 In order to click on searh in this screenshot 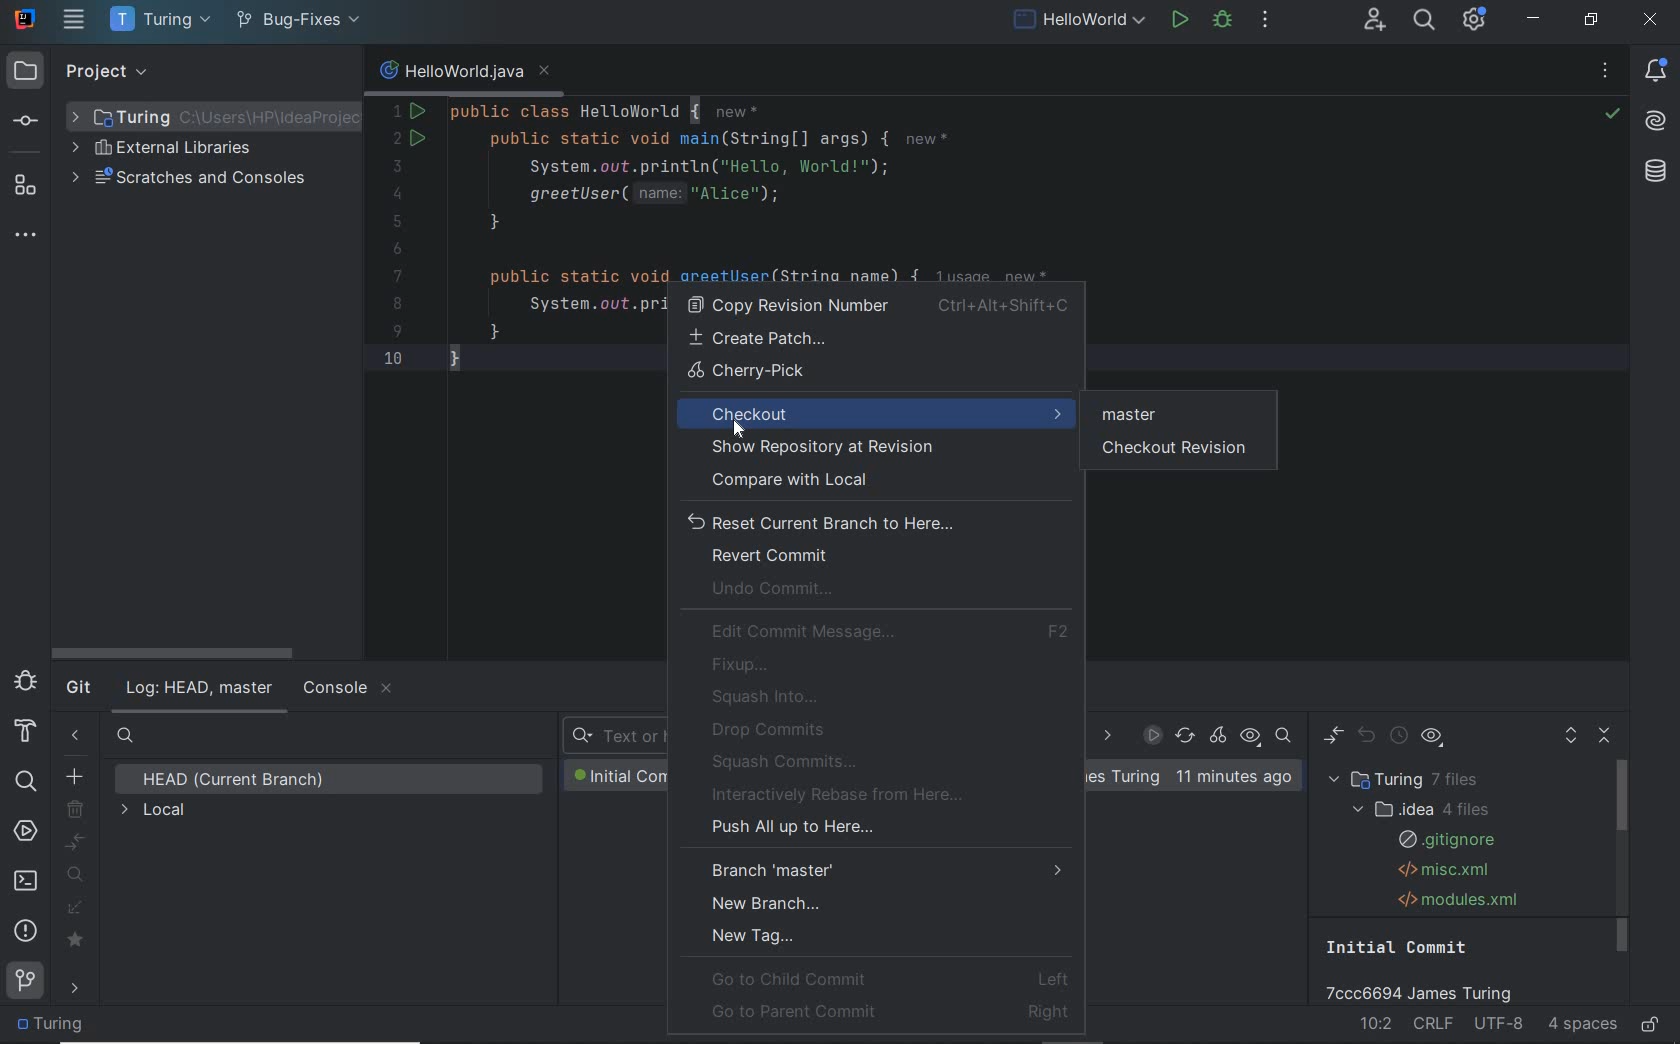, I will do `click(126, 738)`.